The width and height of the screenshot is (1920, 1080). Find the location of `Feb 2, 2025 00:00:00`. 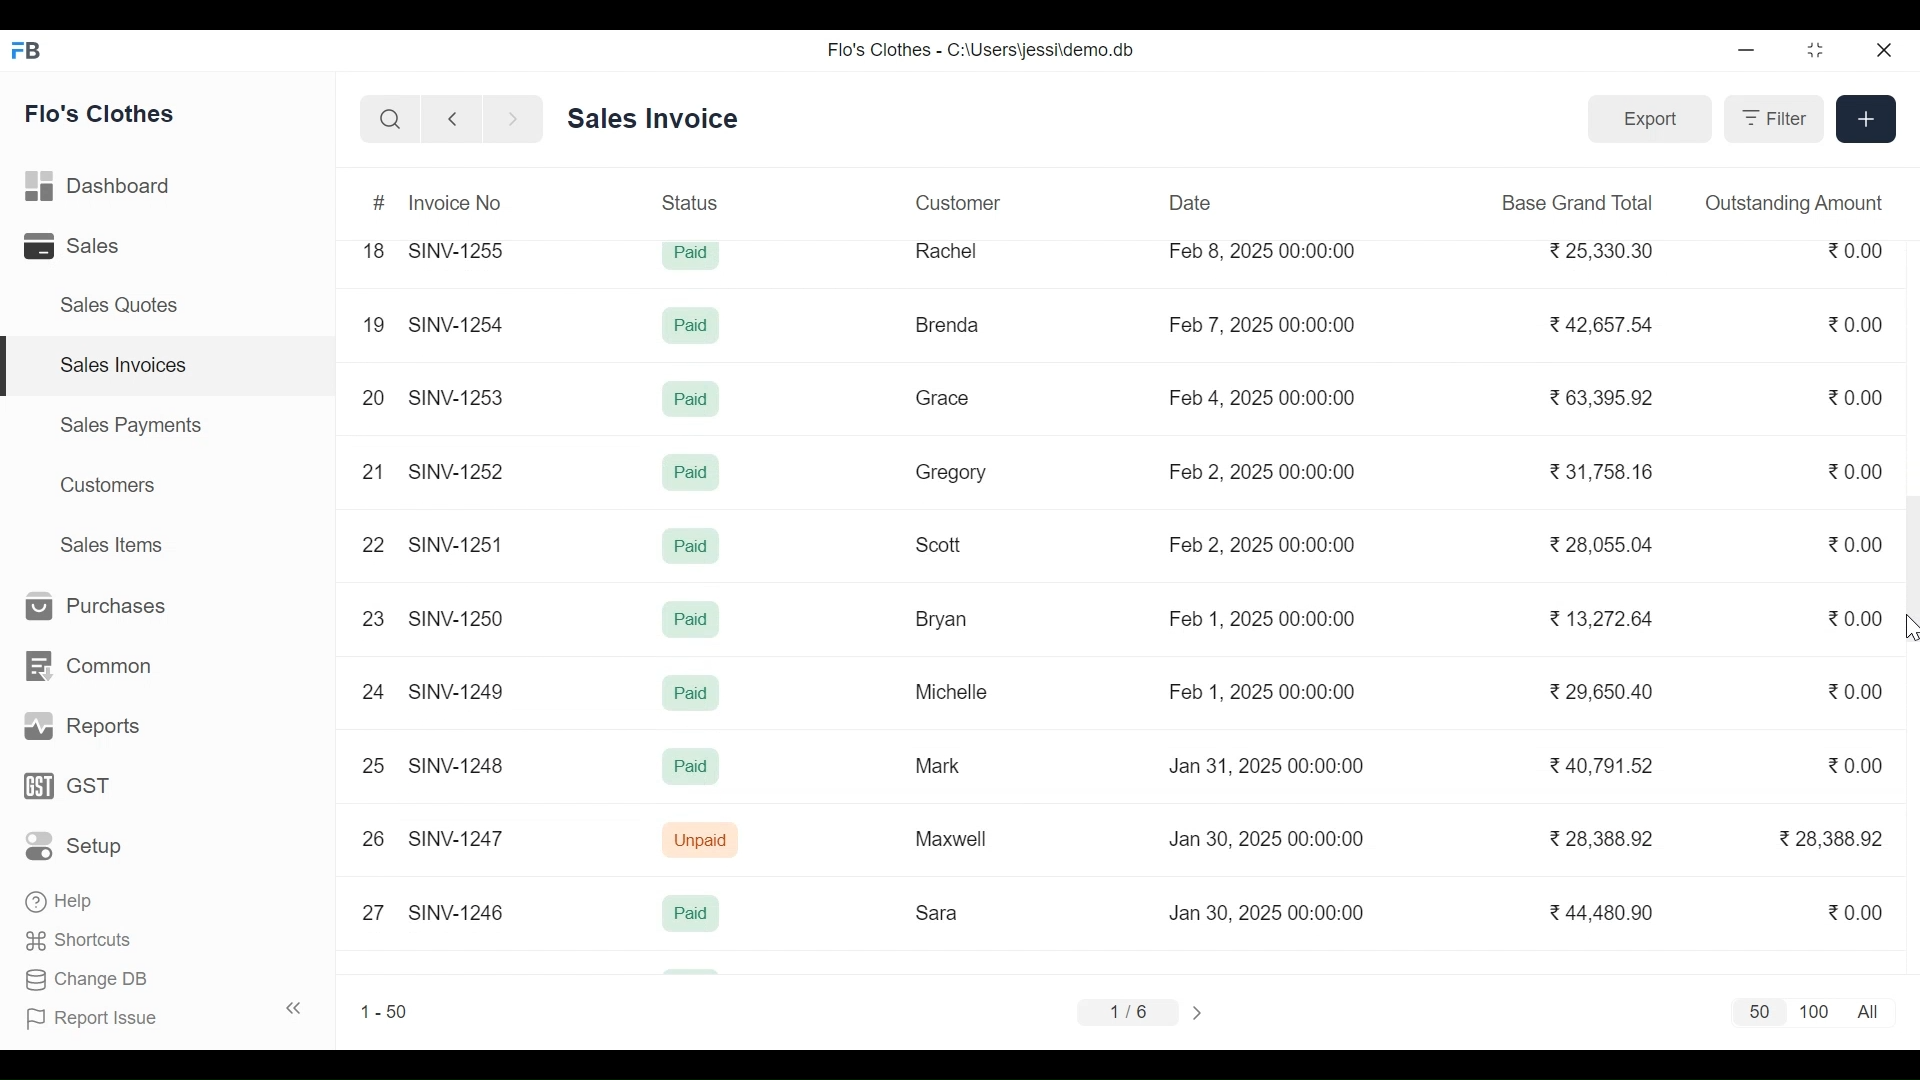

Feb 2, 2025 00:00:00 is located at coordinates (1262, 472).